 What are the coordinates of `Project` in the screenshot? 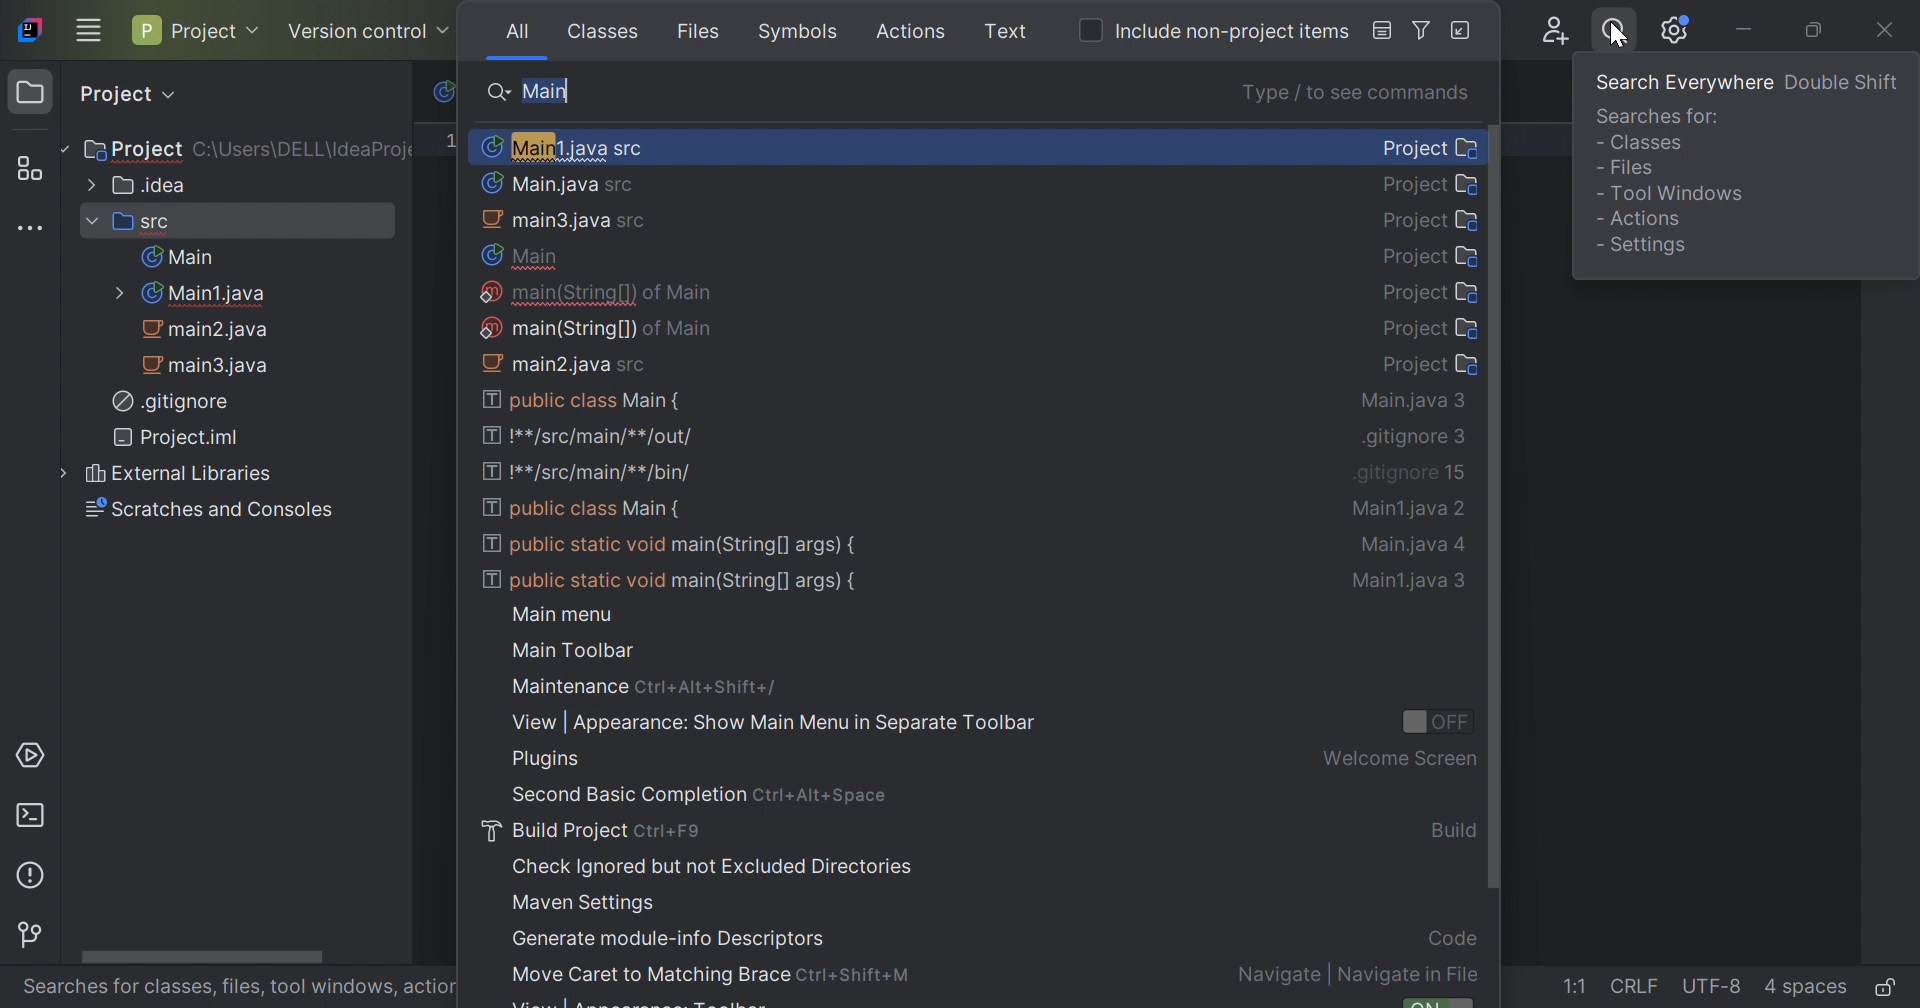 It's located at (1434, 220).